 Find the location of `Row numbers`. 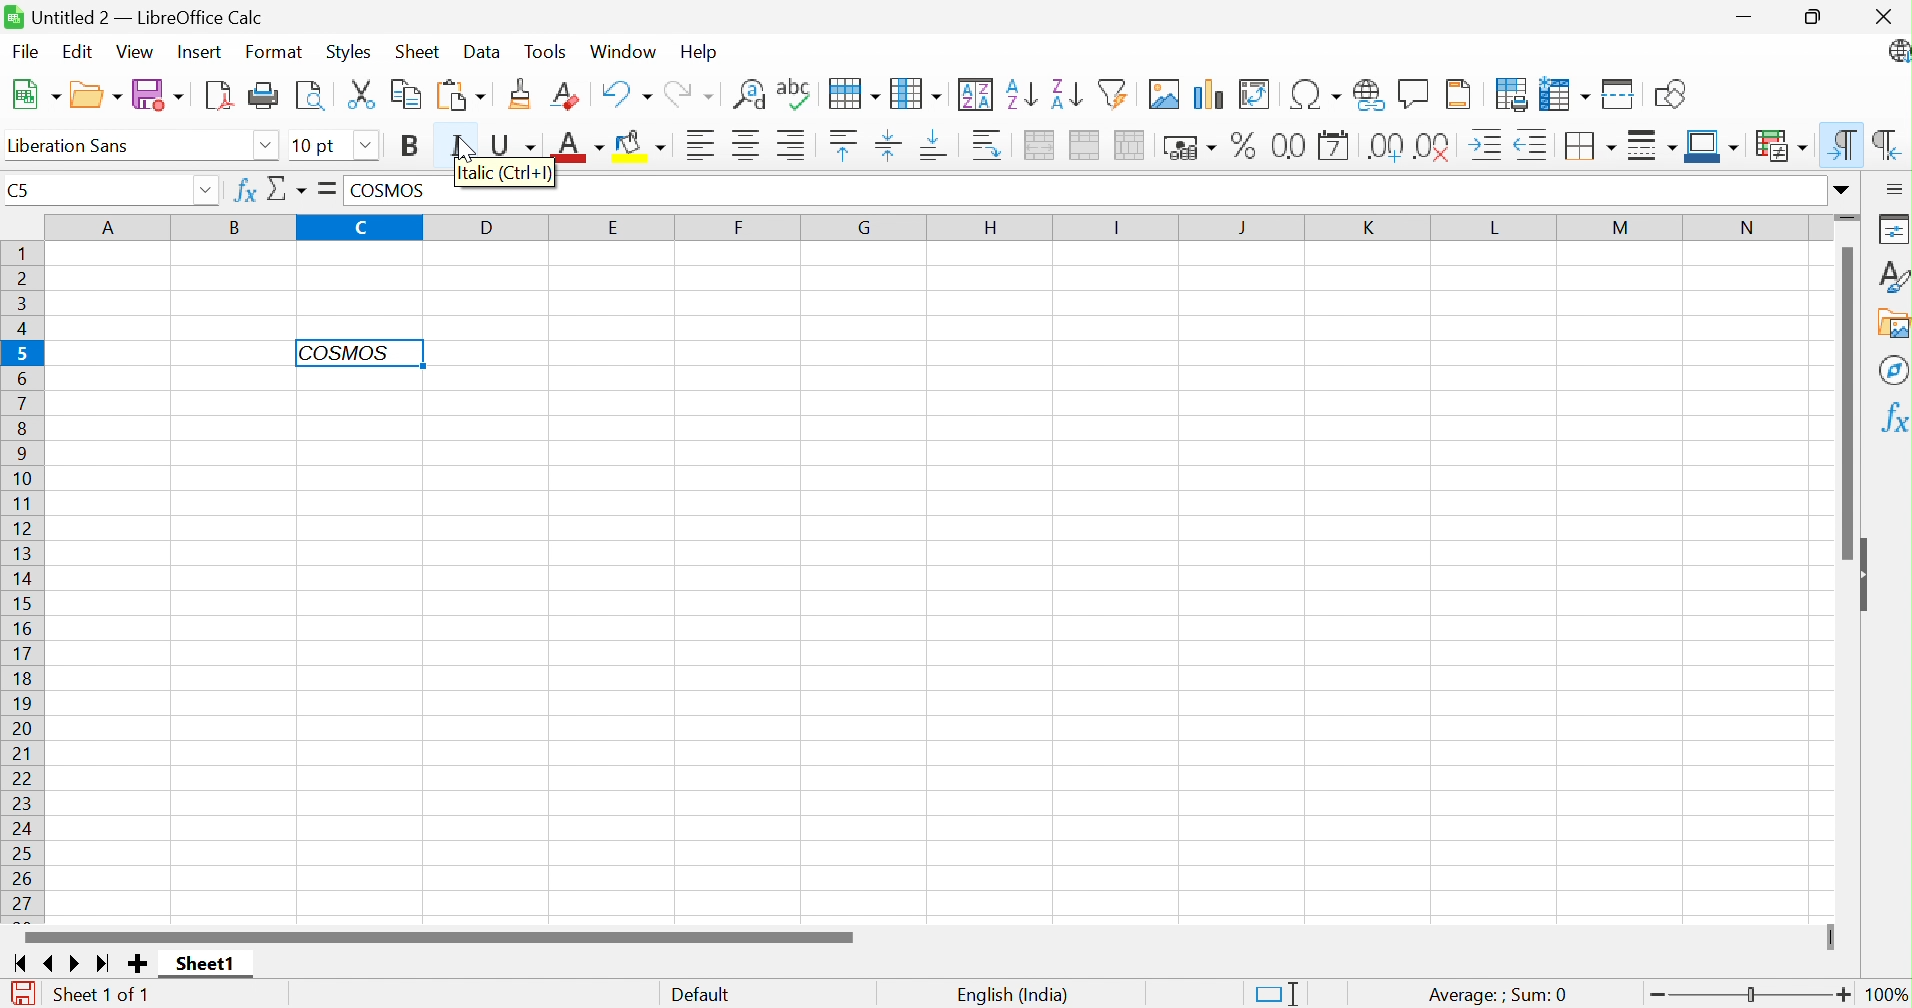

Row numbers is located at coordinates (20, 583).